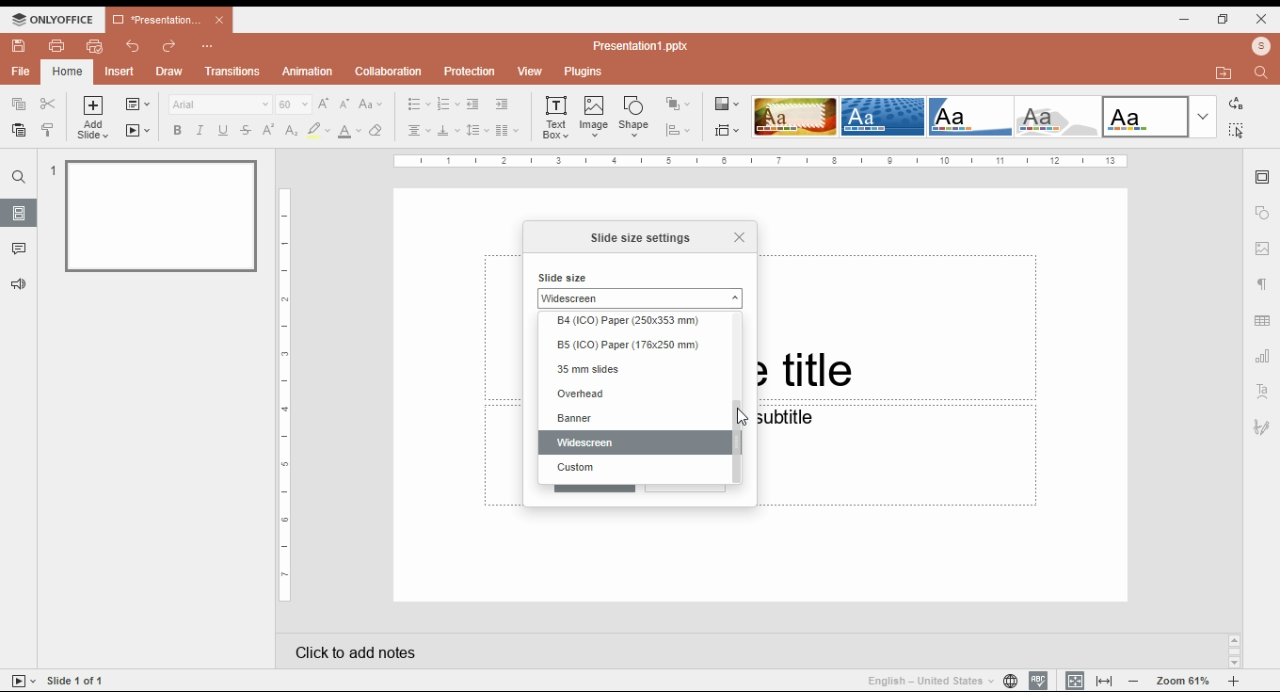 The image size is (1280, 692). Describe the element at coordinates (644, 45) in the screenshot. I see `Presentation1.pptx` at that location.